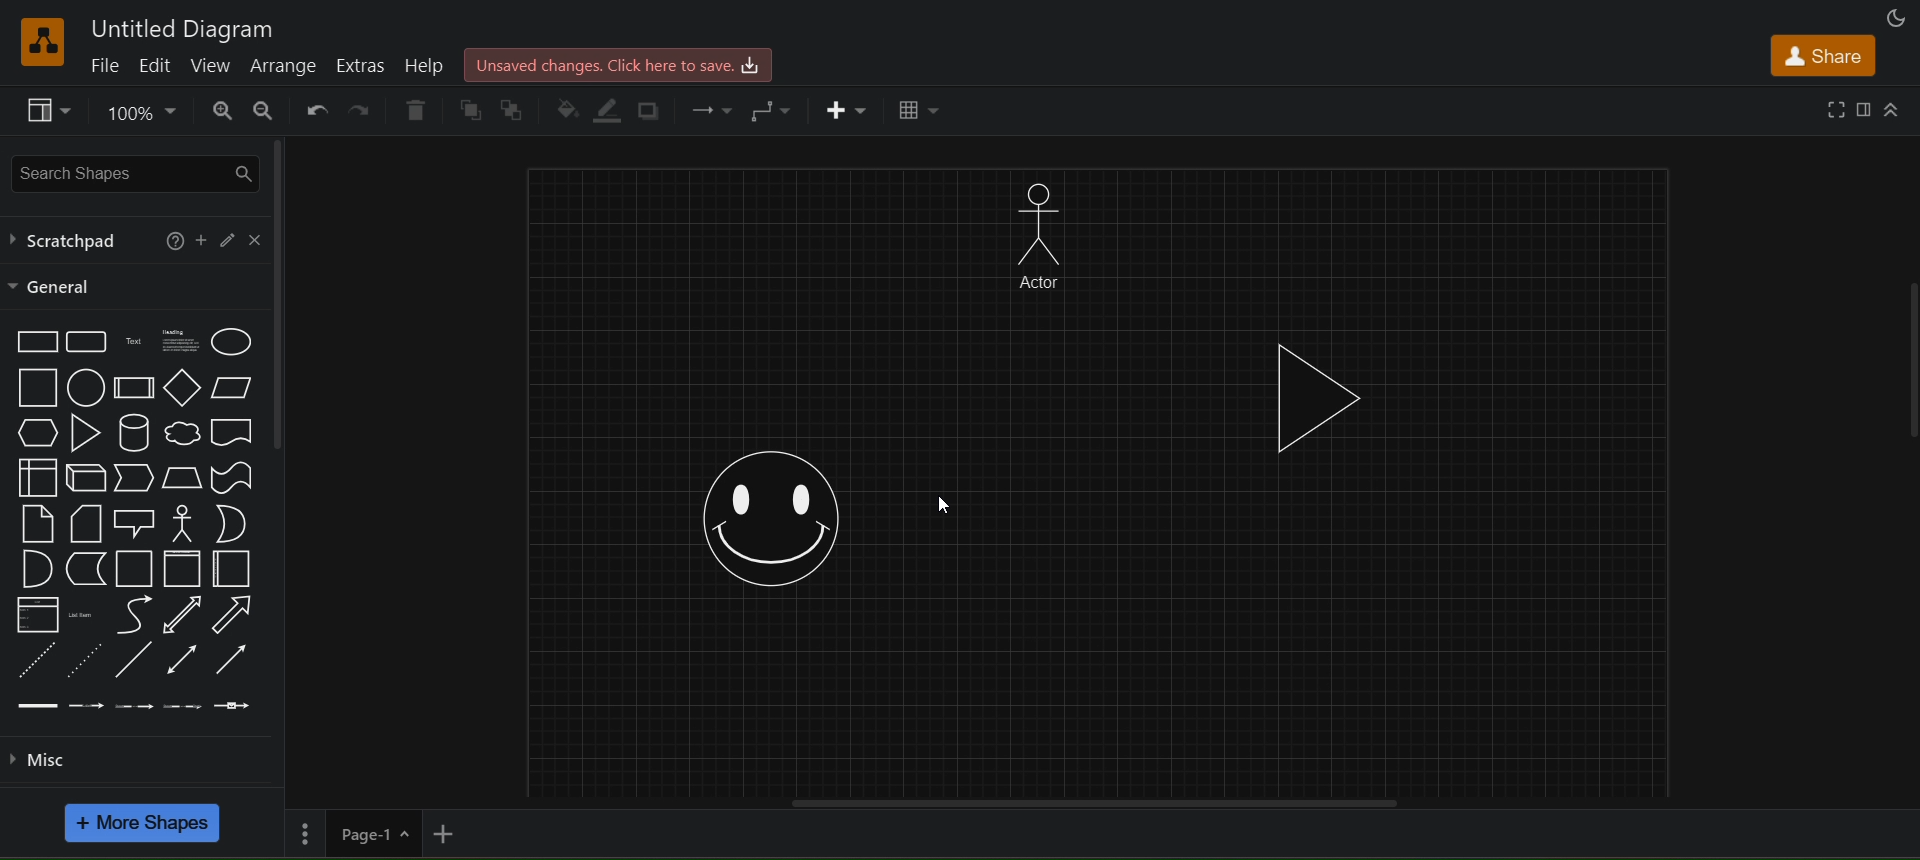 The image size is (1920, 860). I want to click on vertical container, so click(182, 569).